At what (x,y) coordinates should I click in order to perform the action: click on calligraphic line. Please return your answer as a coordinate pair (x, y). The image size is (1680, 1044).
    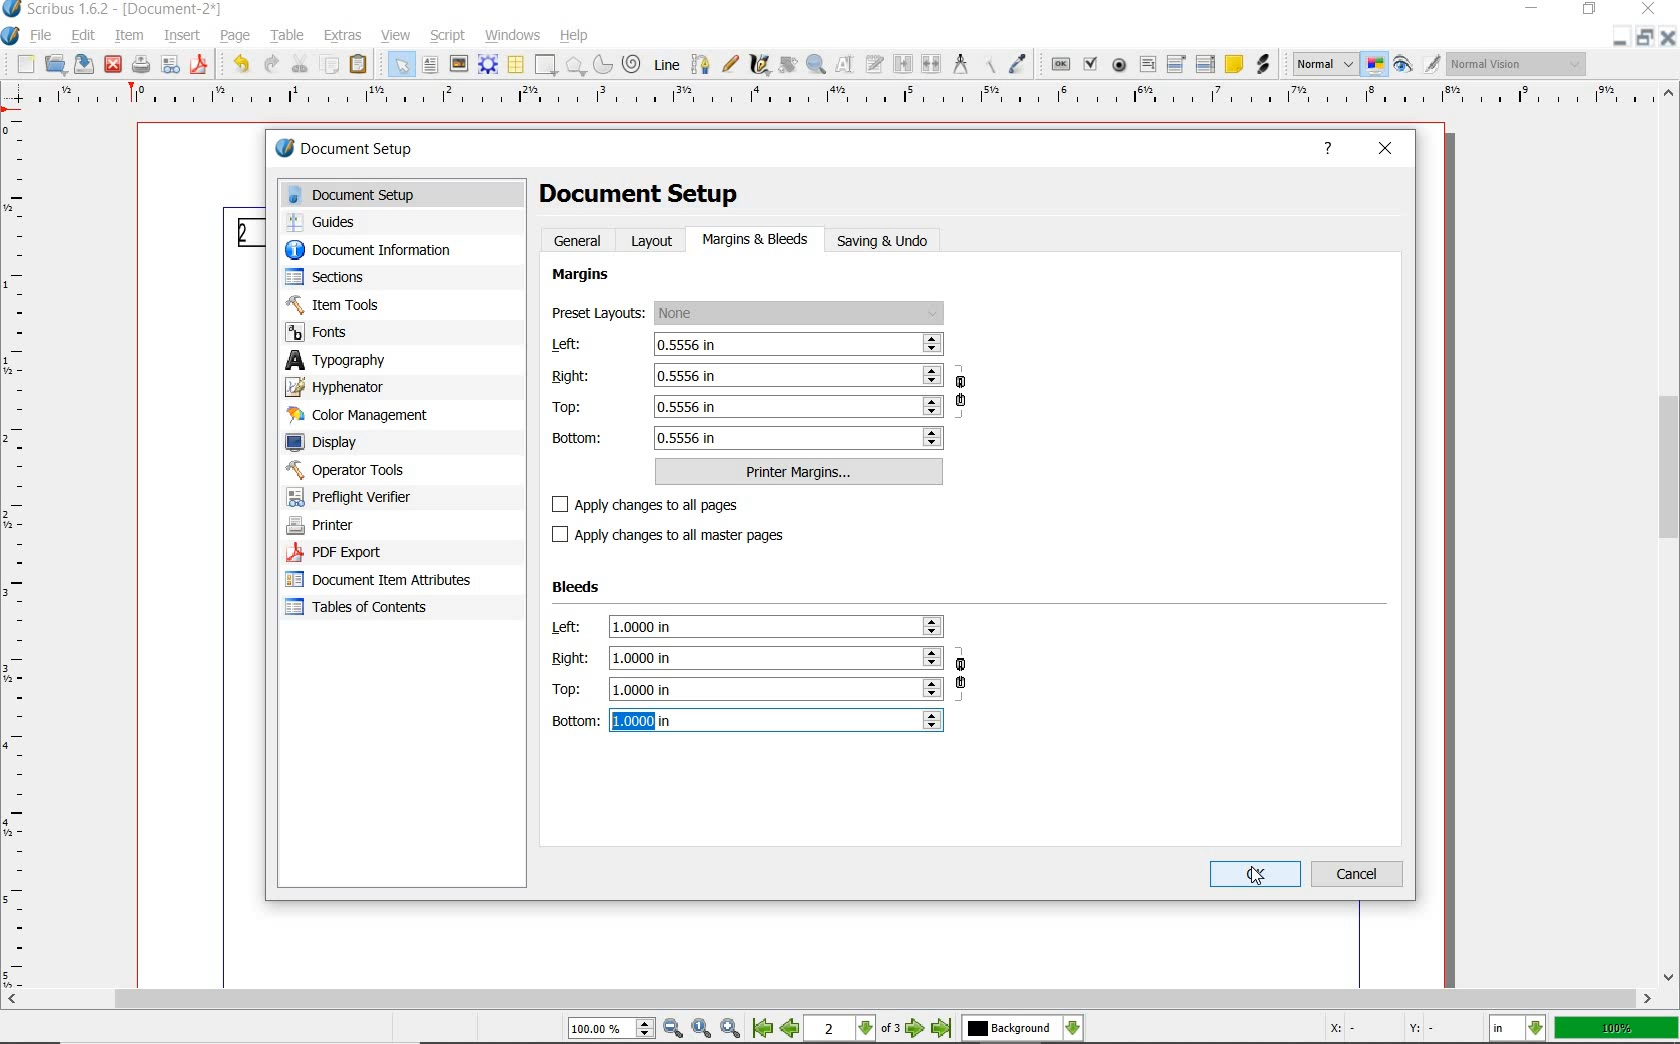
    Looking at the image, I should click on (761, 65).